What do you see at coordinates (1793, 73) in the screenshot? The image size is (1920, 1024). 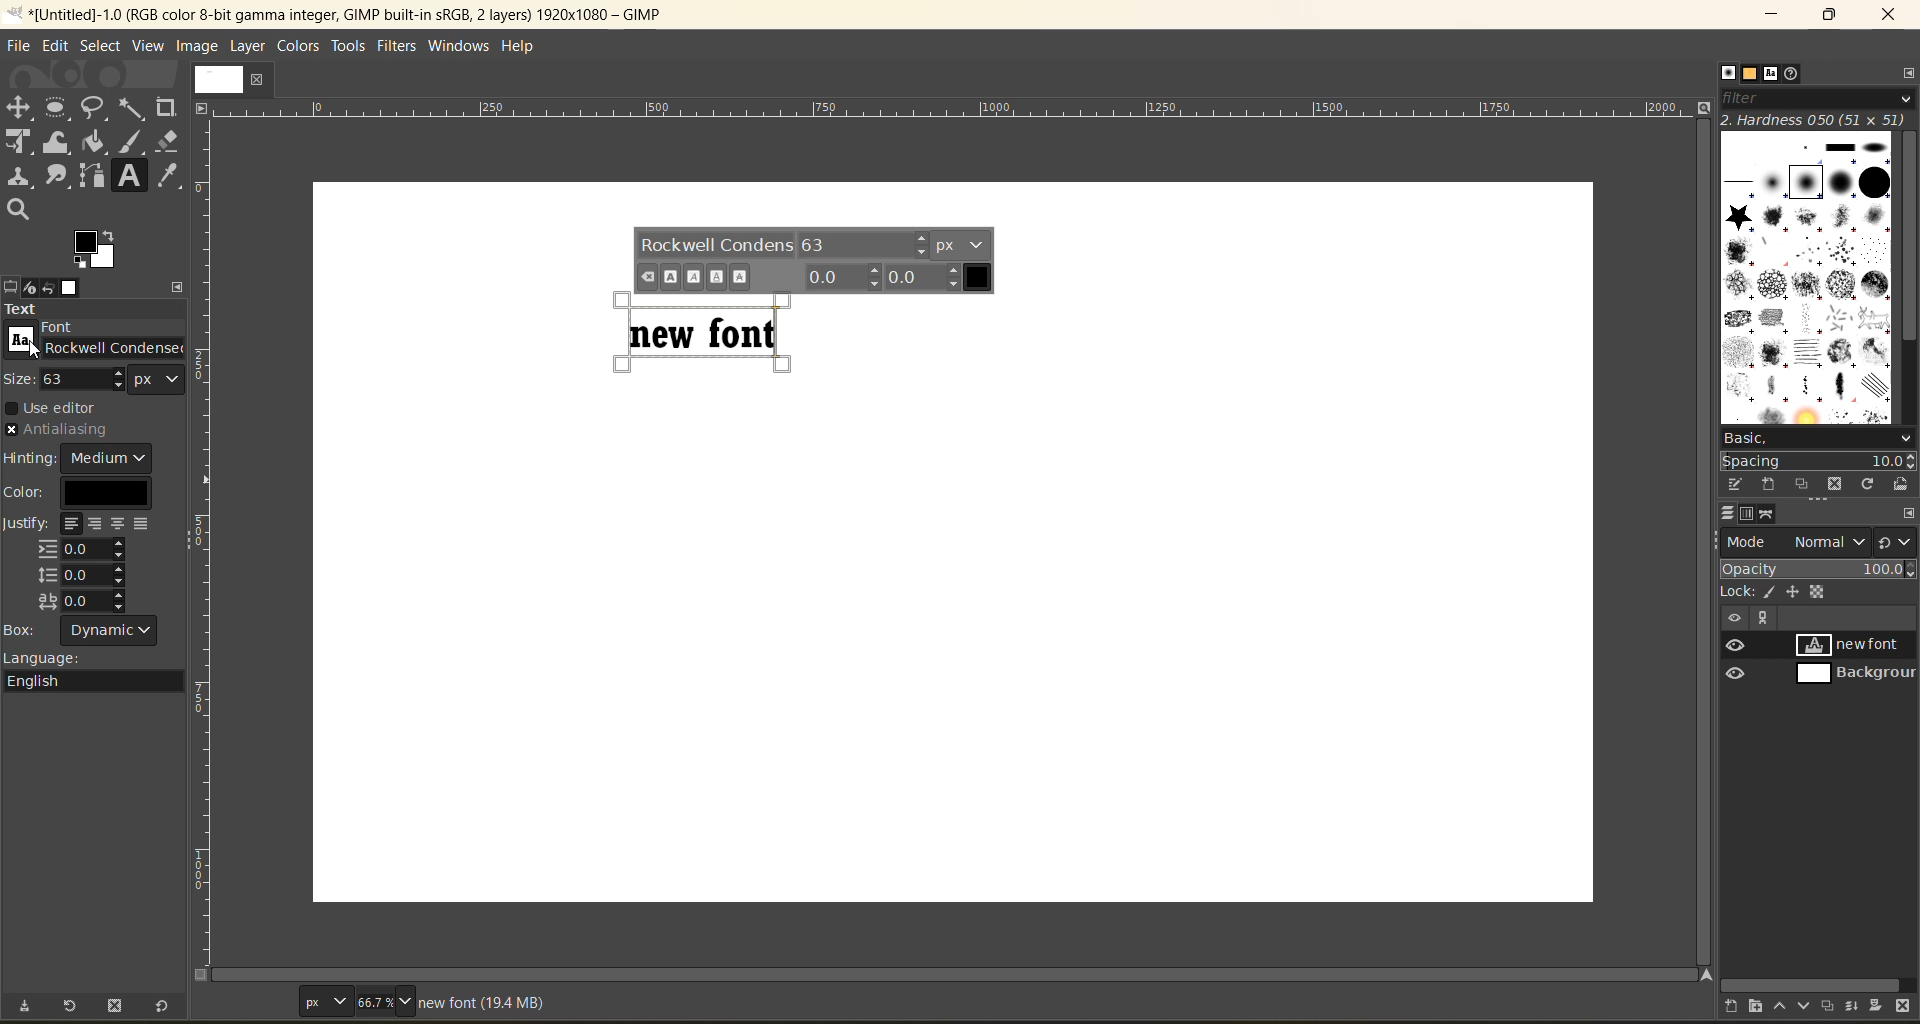 I see `document history` at bounding box center [1793, 73].